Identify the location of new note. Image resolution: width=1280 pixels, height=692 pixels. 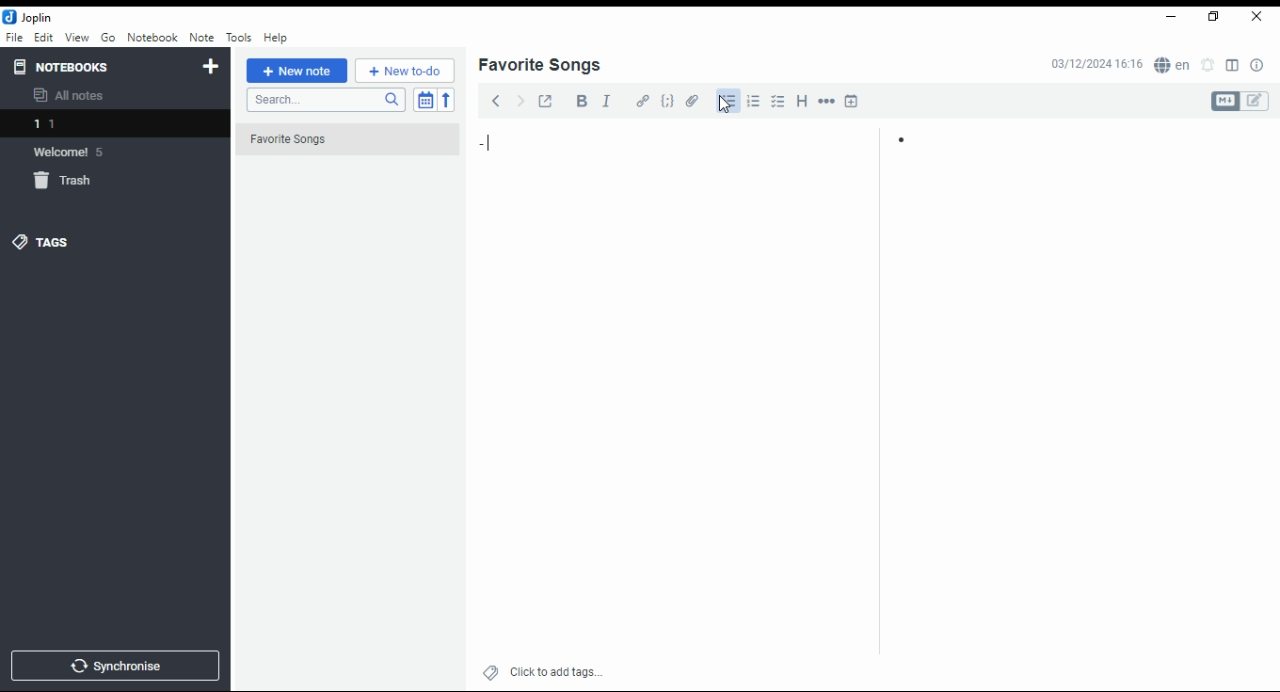
(297, 71).